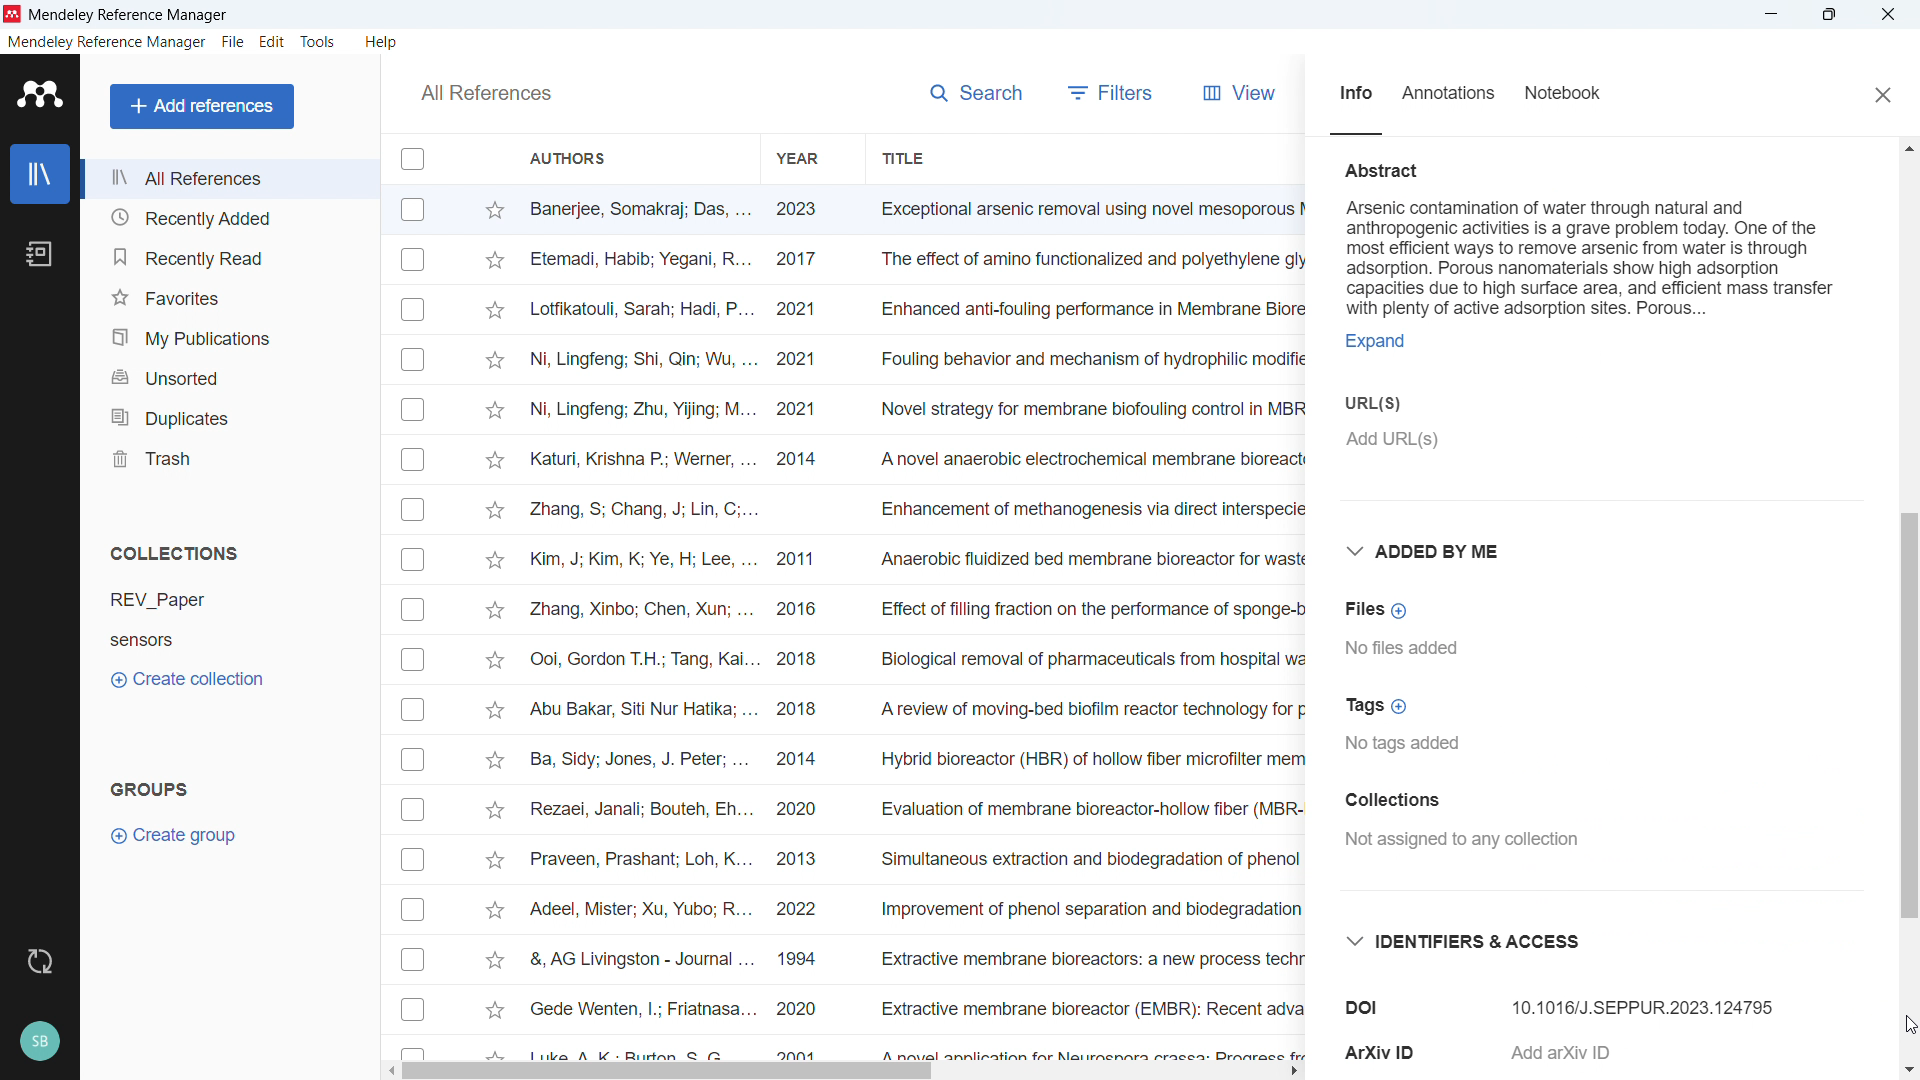 The image size is (1920, 1080). Describe the element at coordinates (496, 511) in the screenshot. I see `click to starmark individual entries` at that location.